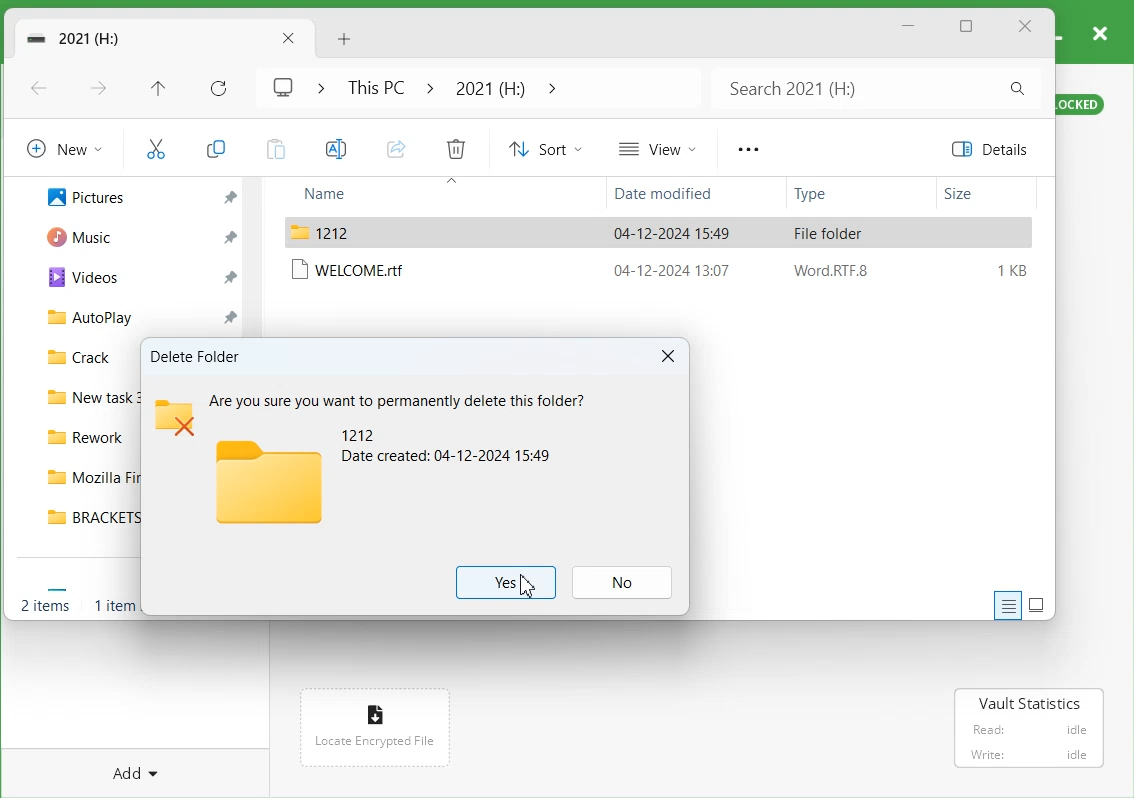 This screenshot has height=798, width=1134. What do you see at coordinates (86, 437) in the screenshot?
I see `Rework` at bounding box center [86, 437].